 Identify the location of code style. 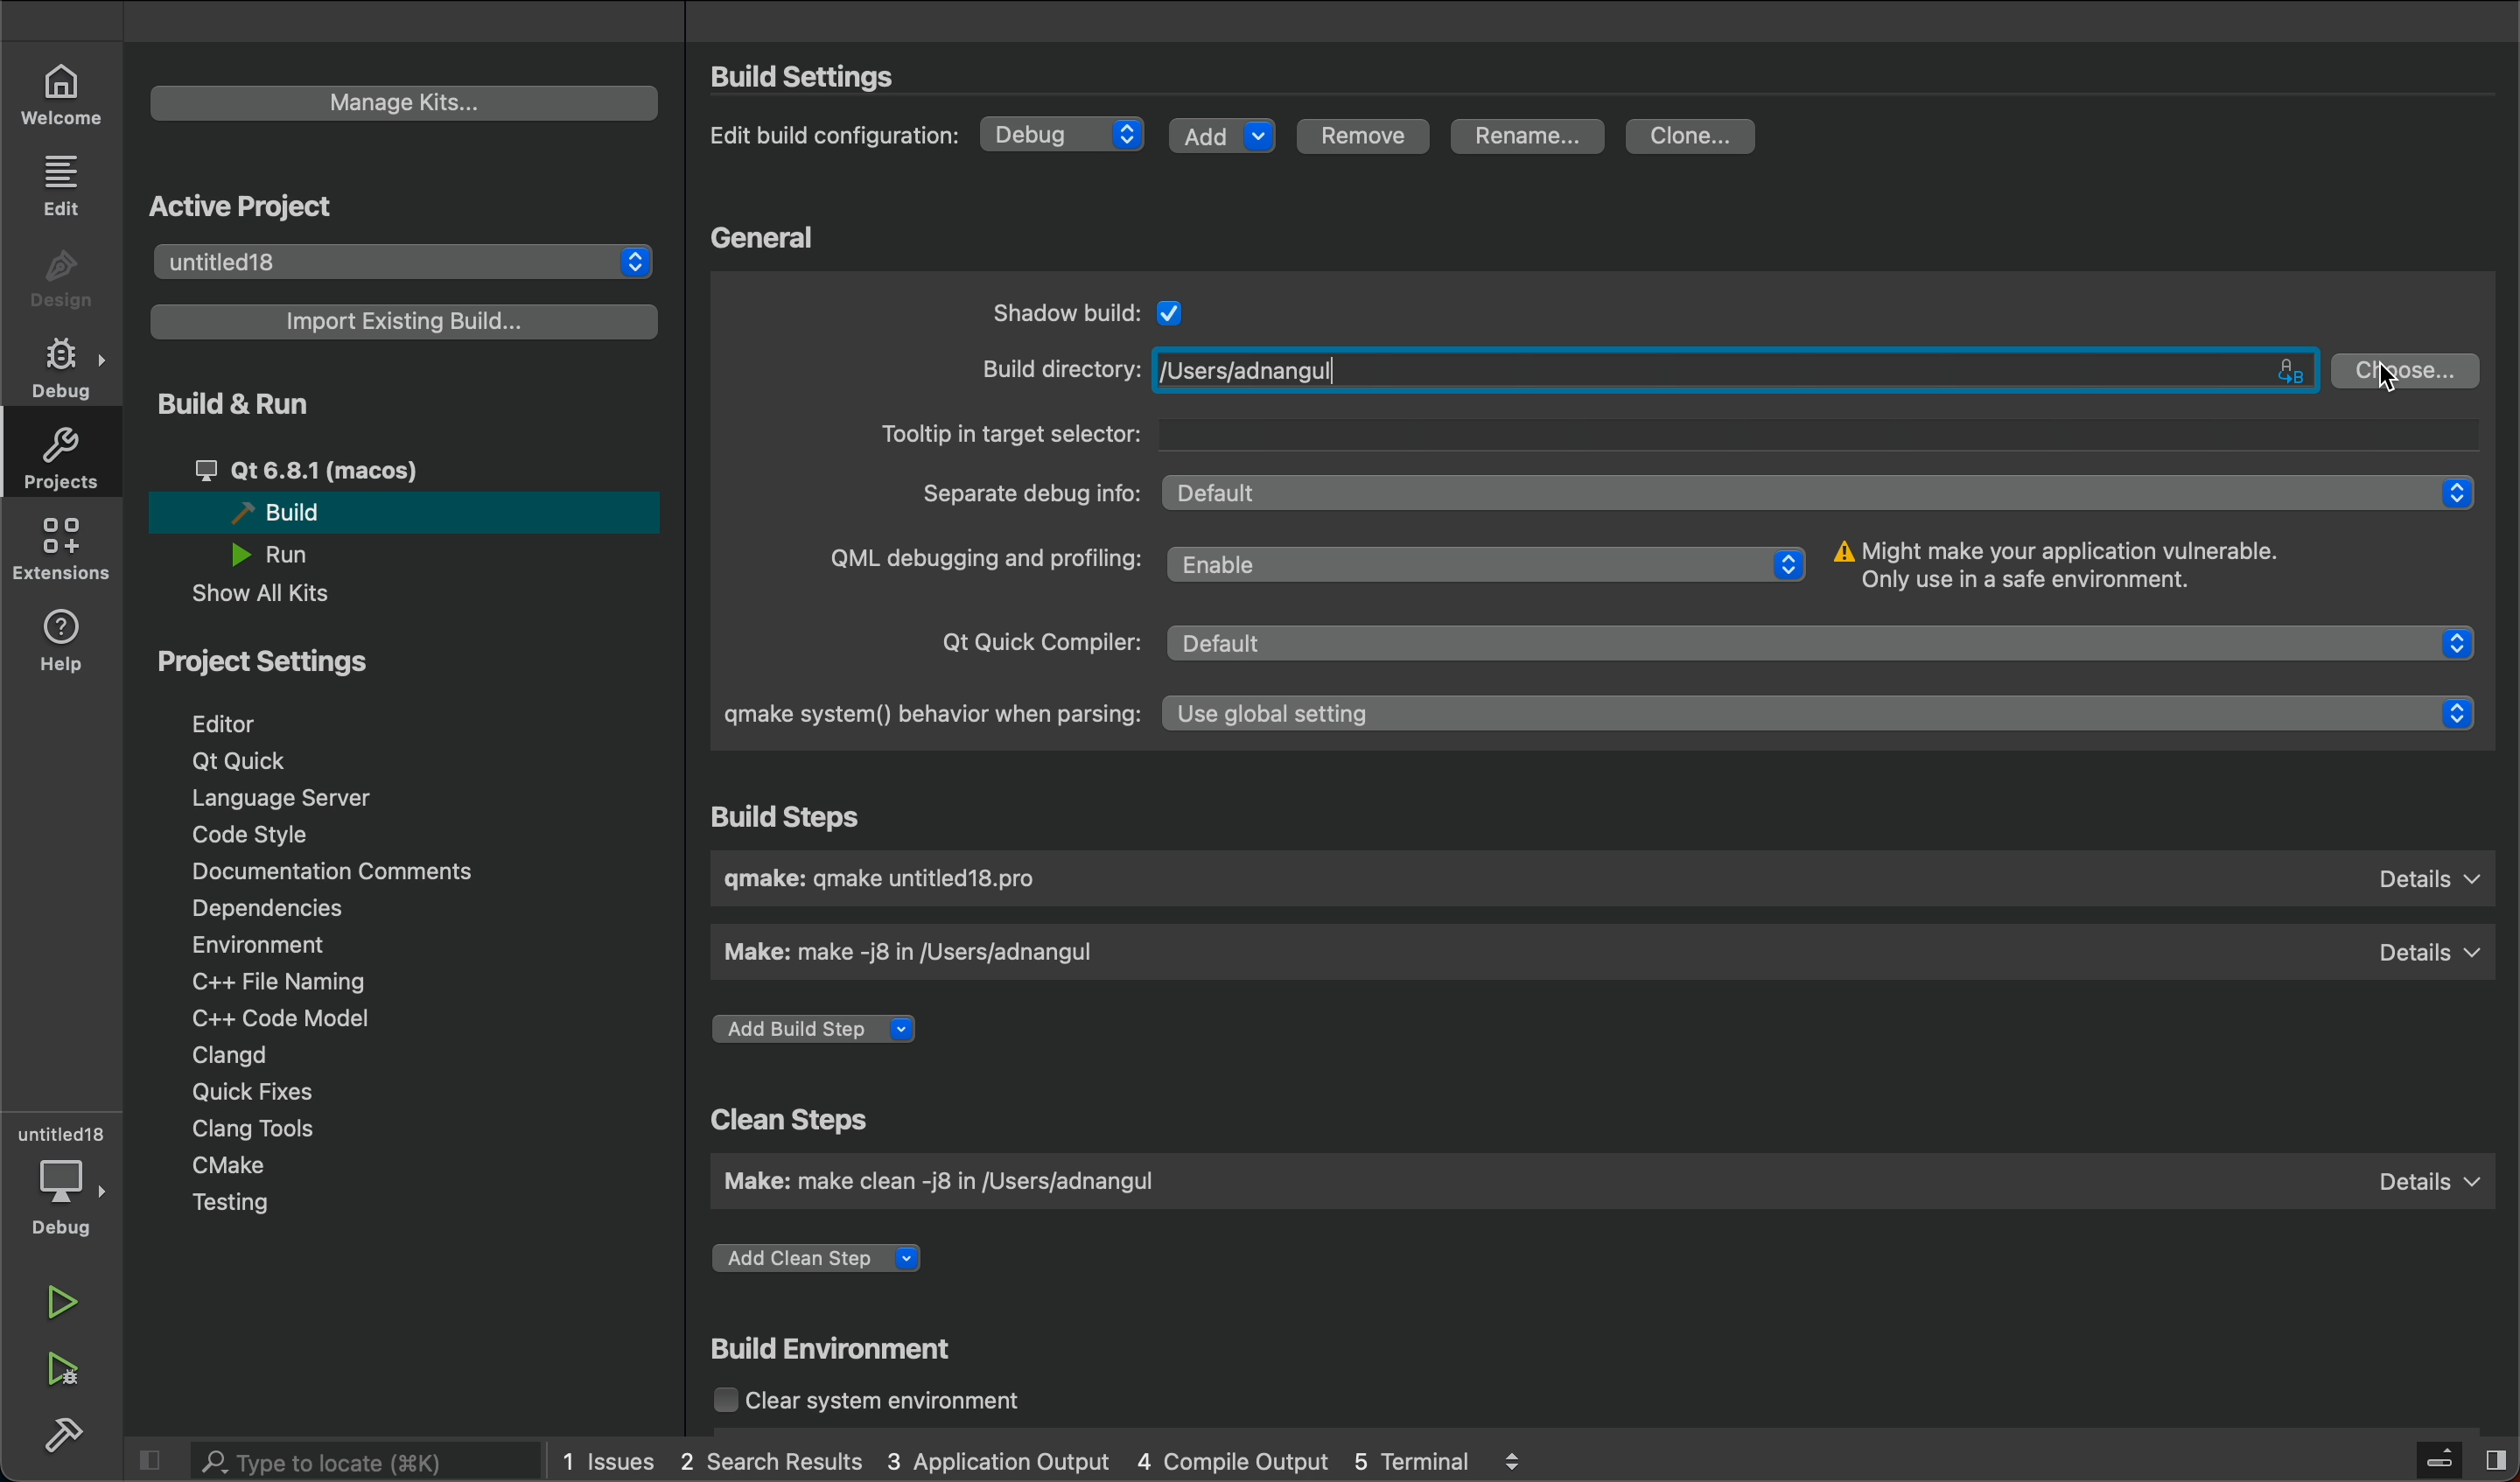
(251, 837).